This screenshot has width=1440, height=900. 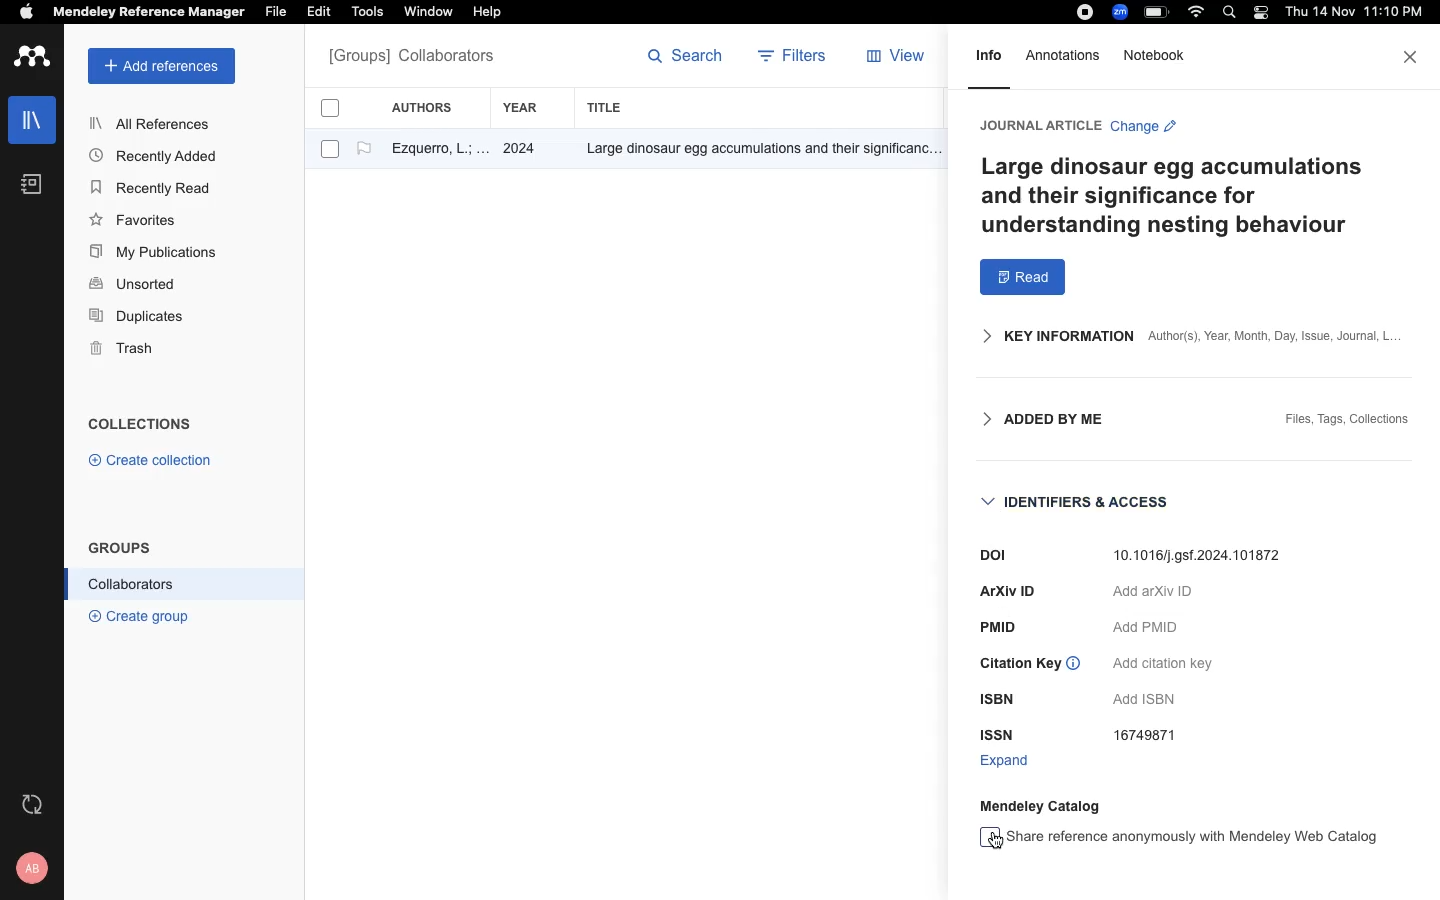 I want to click on Recently Read, so click(x=153, y=188).